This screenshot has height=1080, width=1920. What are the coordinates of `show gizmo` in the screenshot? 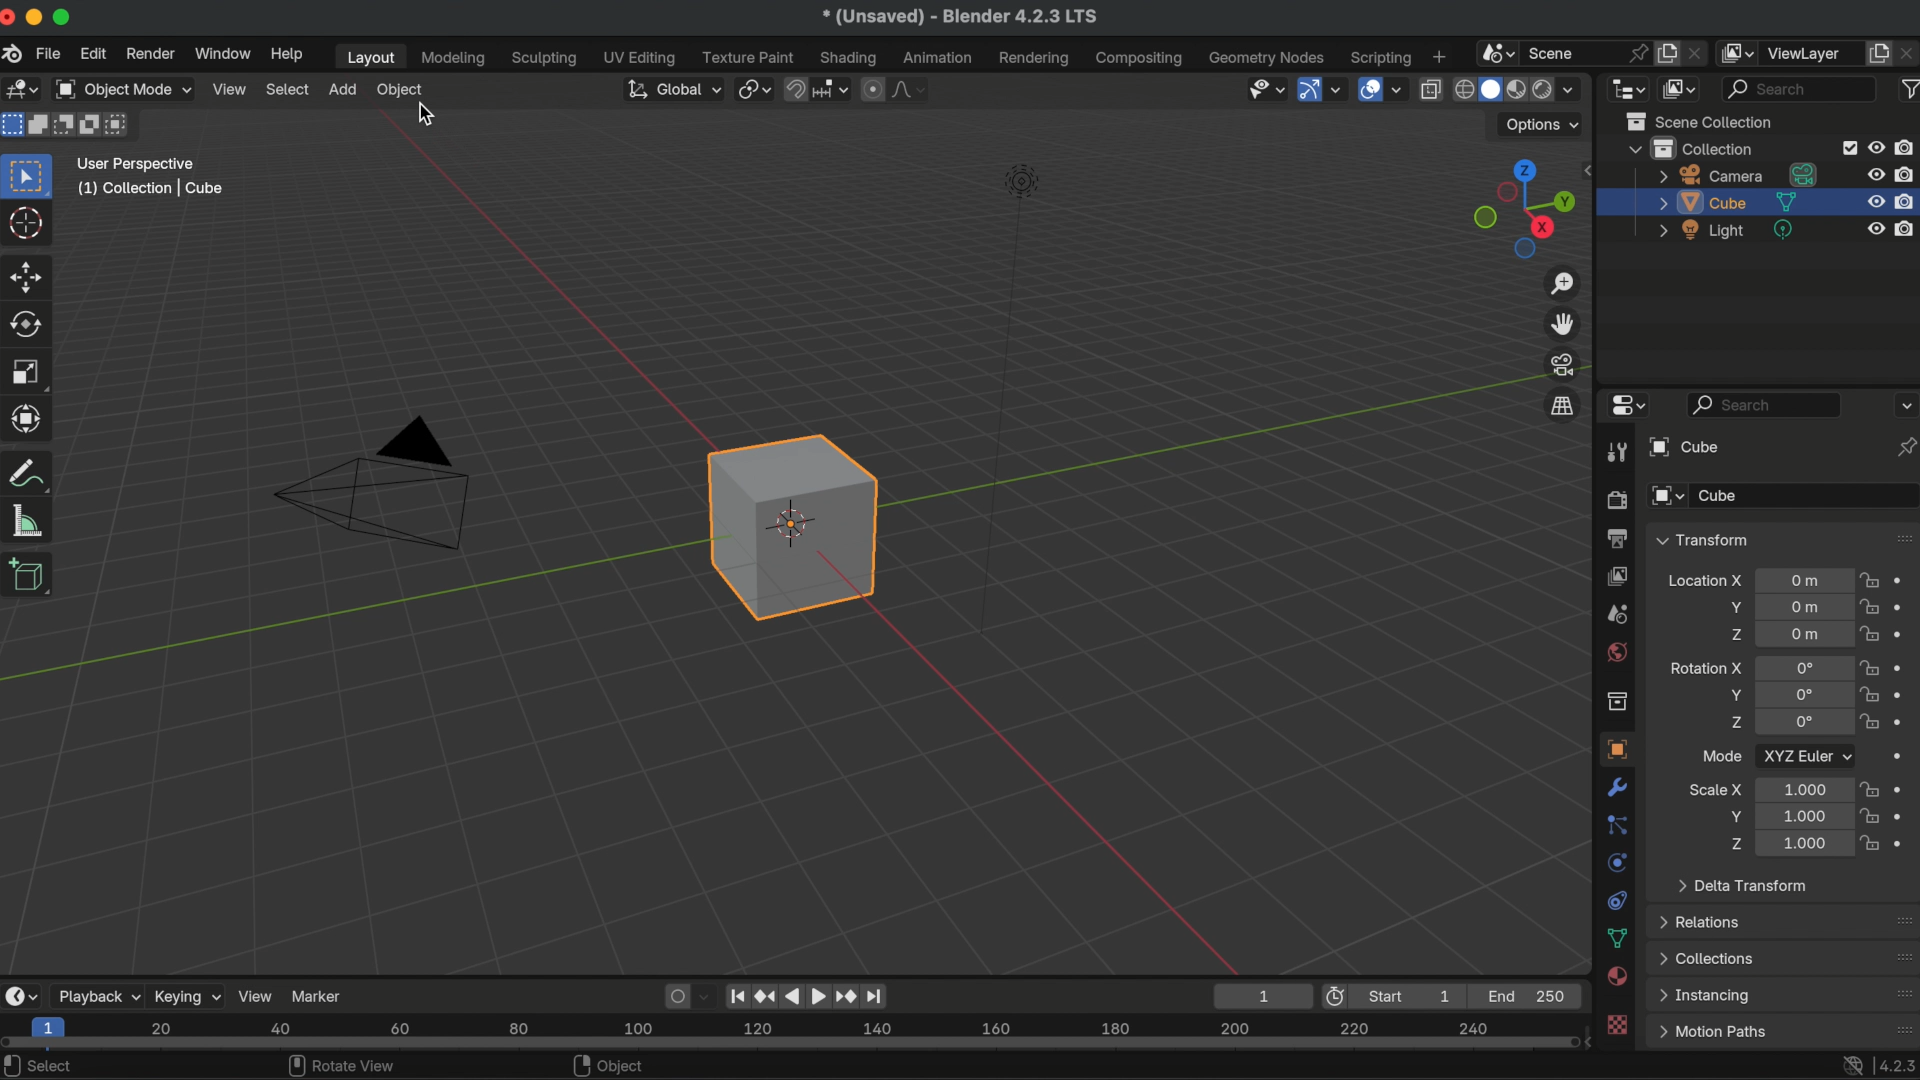 It's located at (1308, 91).